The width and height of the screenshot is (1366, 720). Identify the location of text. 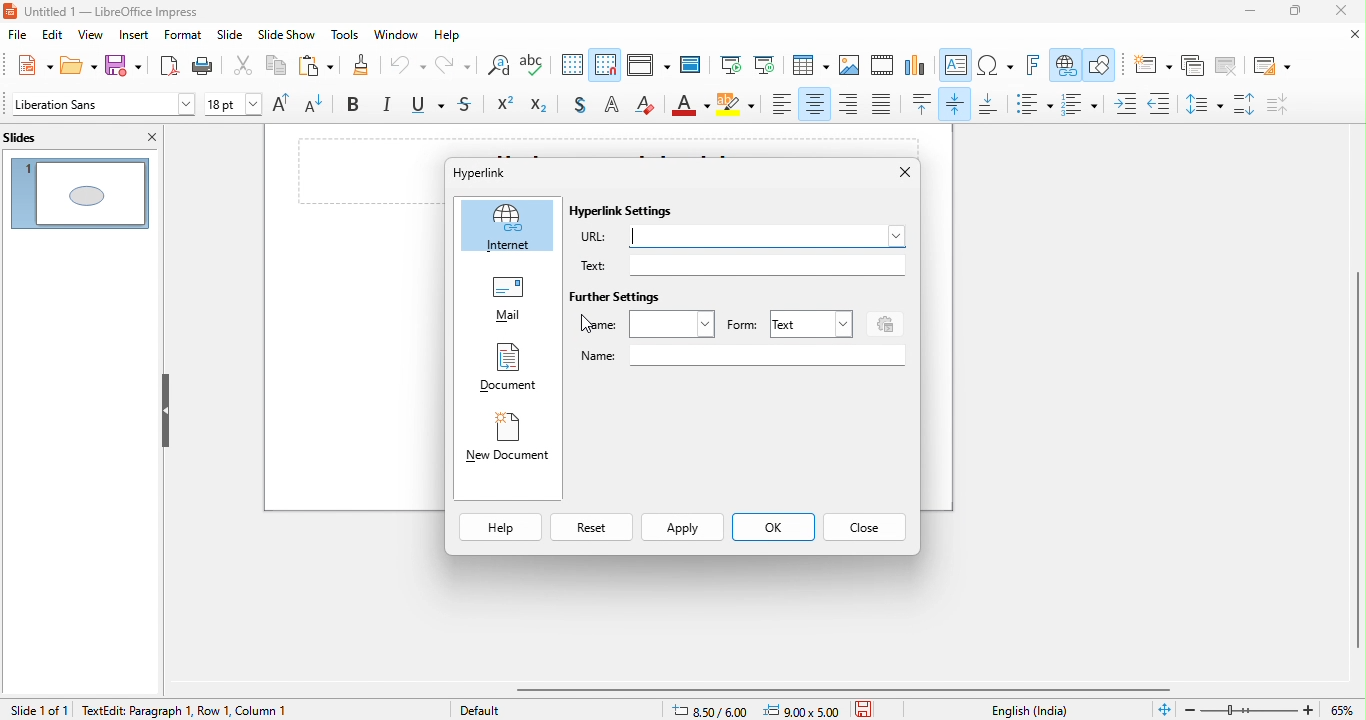
(809, 323).